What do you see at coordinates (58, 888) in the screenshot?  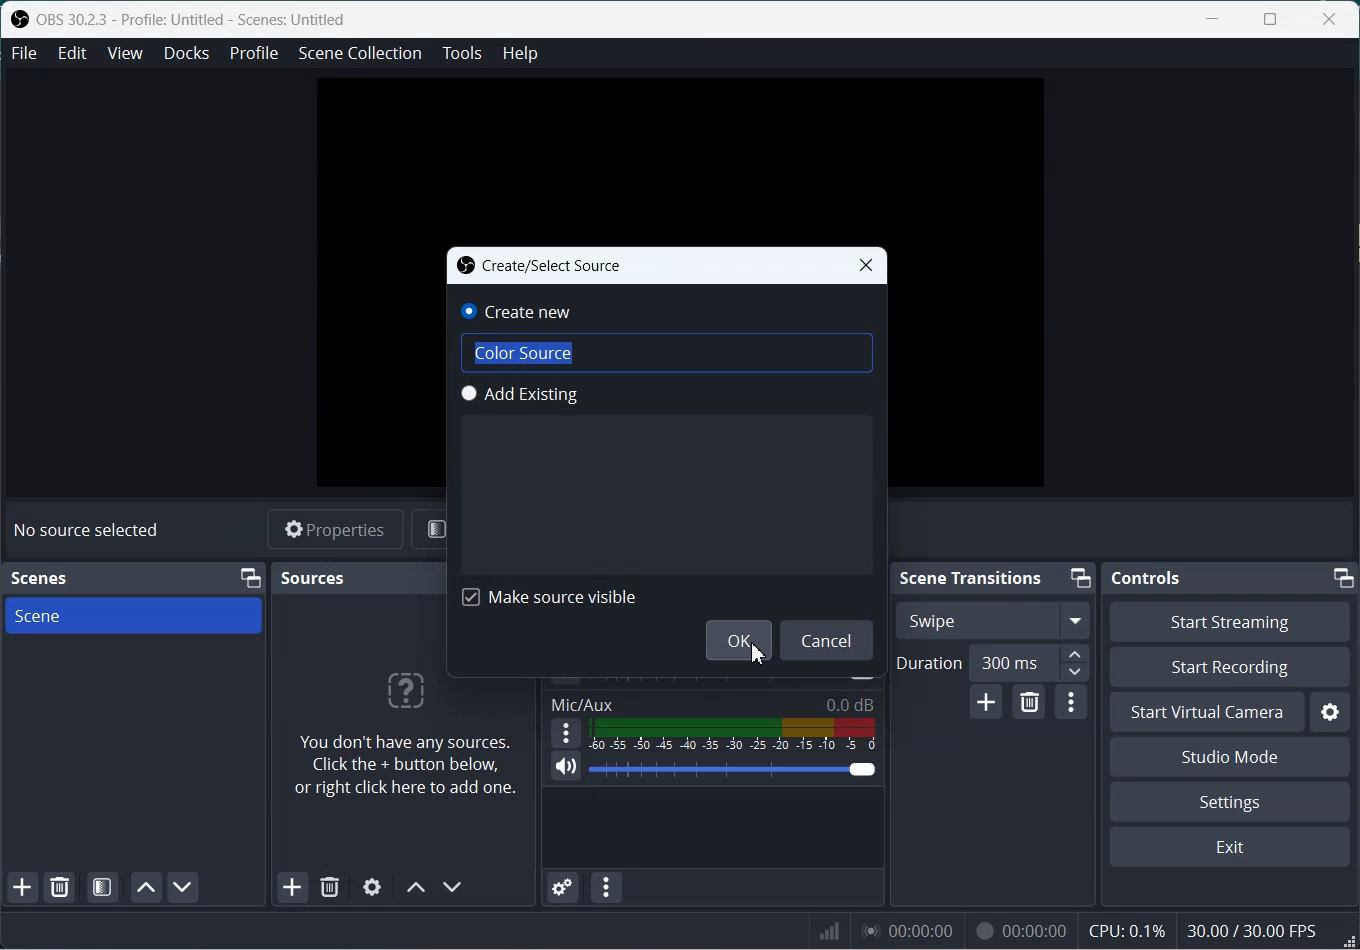 I see `Remove selected Scene` at bounding box center [58, 888].